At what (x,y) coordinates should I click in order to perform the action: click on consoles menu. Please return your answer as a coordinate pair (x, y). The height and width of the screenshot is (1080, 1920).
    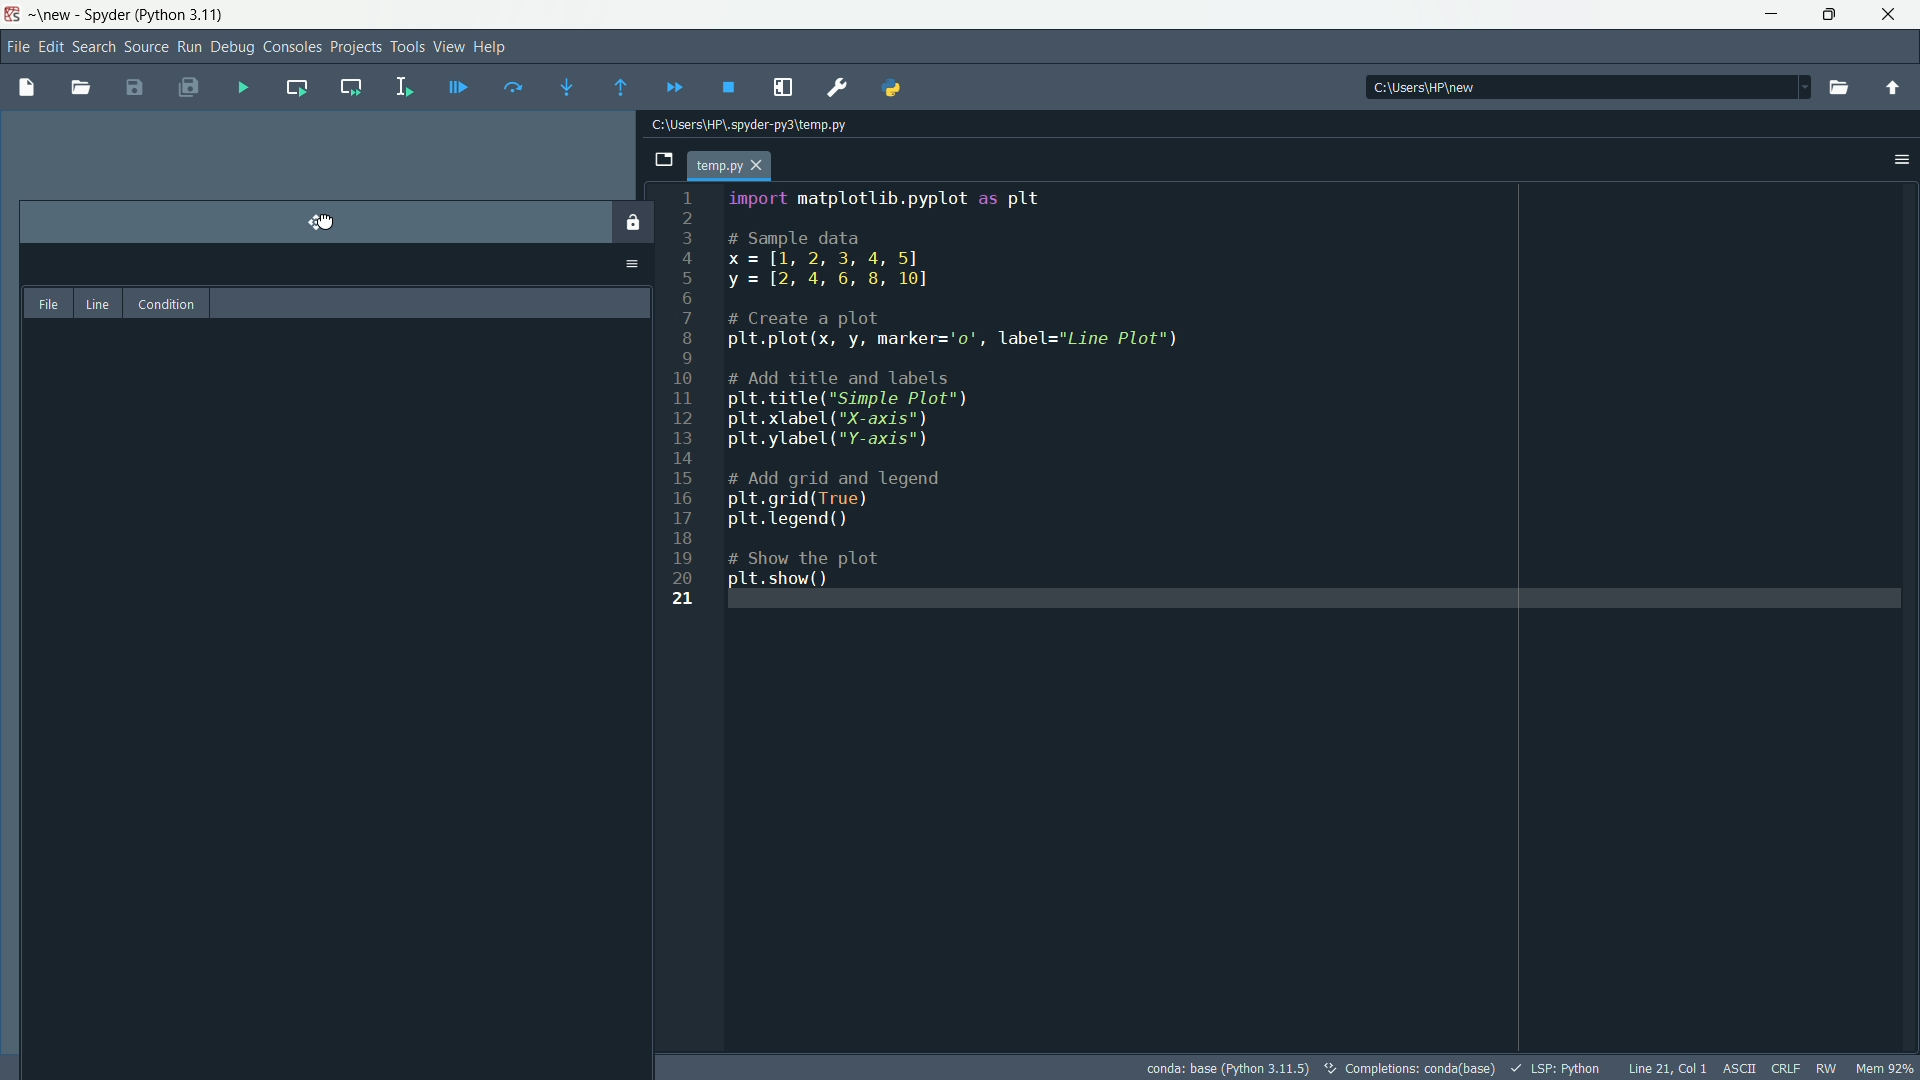
    Looking at the image, I should click on (292, 46).